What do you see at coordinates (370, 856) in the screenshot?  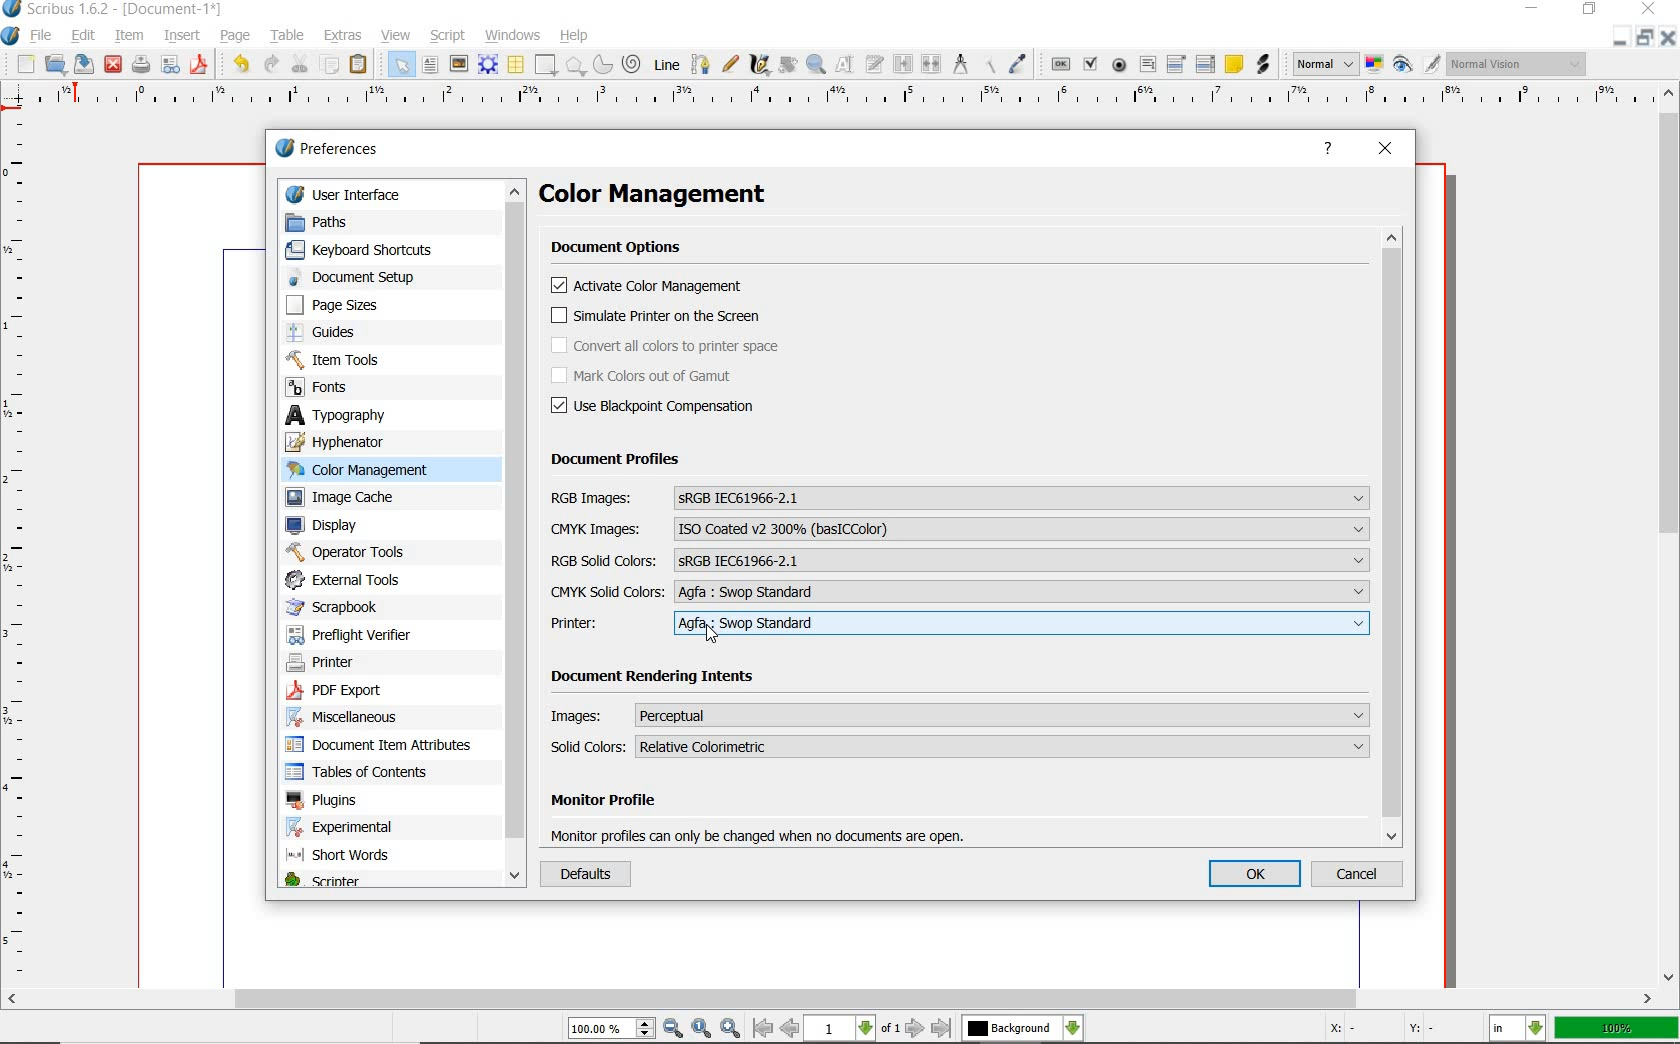 I see `short words` at bounding box center [370, 856].